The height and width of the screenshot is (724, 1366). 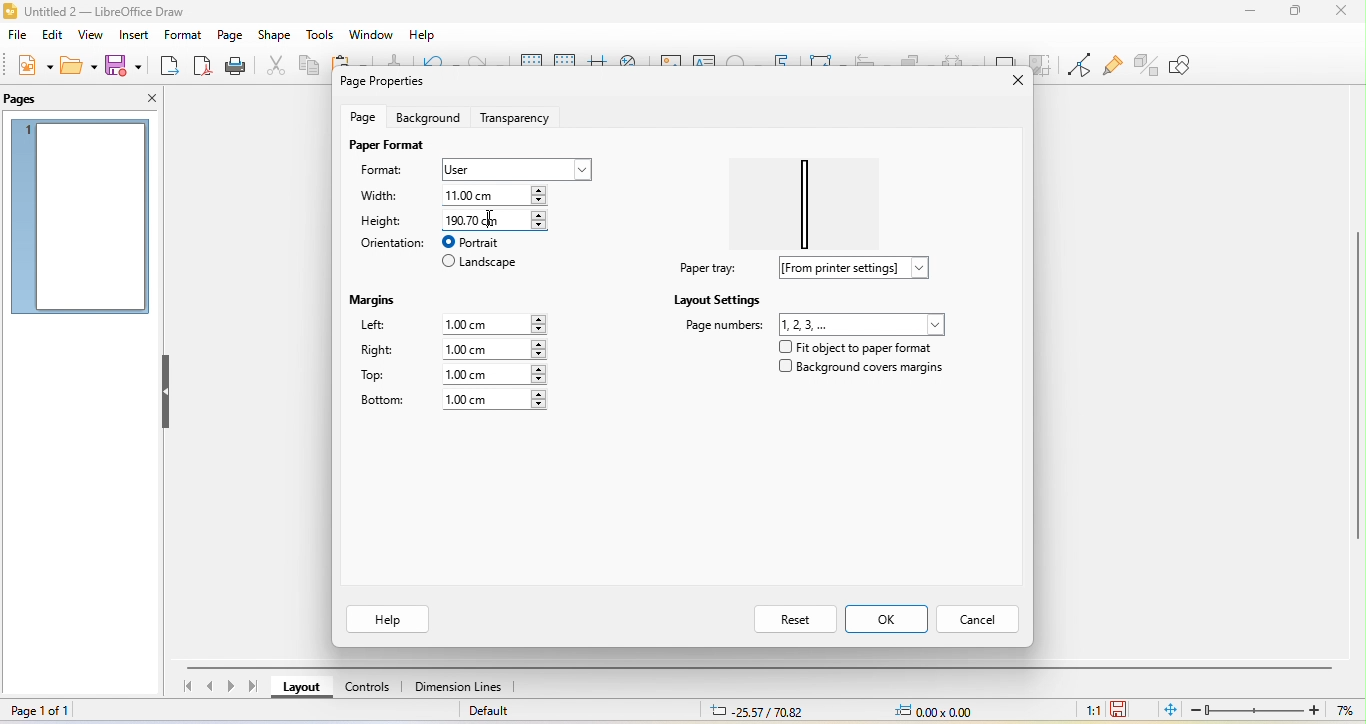 I want to click on 0.00x0.00, so click(x=933, y=710).